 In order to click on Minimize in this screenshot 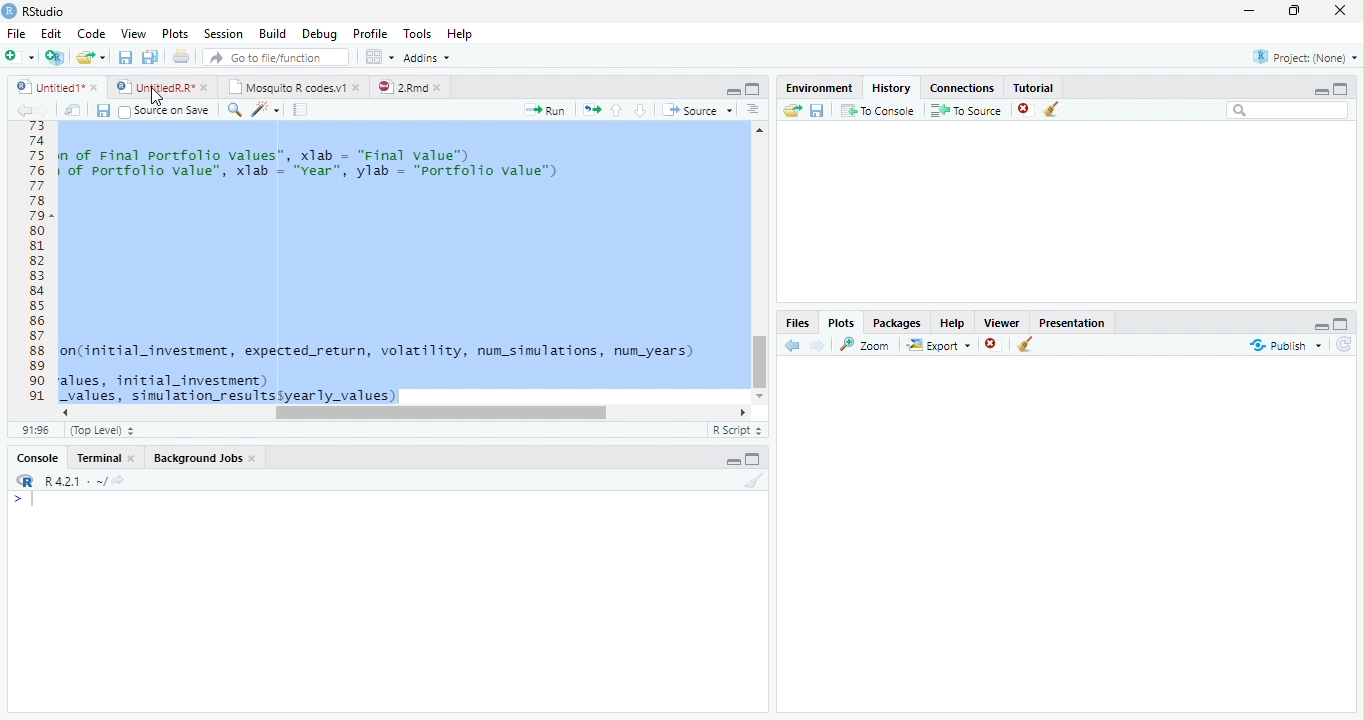, I will do `click(1253, 12)`.